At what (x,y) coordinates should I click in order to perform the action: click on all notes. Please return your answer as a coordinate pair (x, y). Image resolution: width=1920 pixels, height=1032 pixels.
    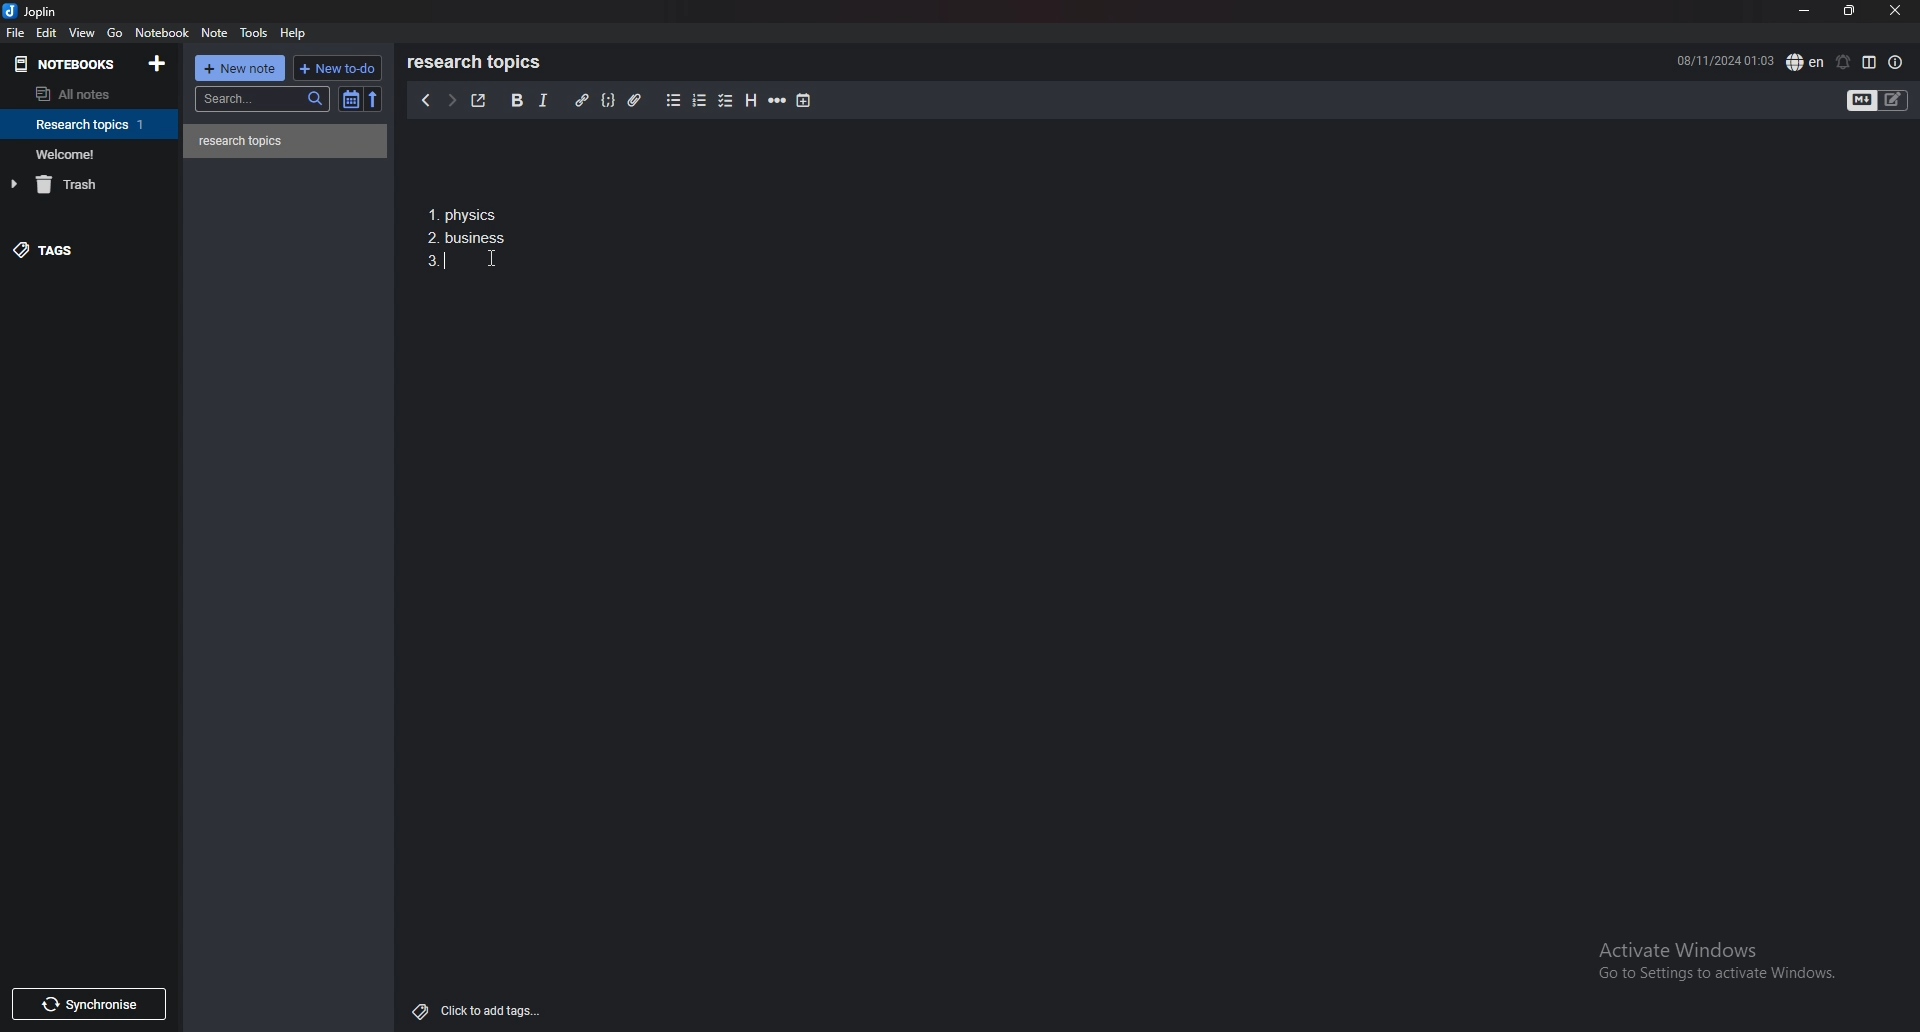
    Looking at the image, I should click on (82, 95).